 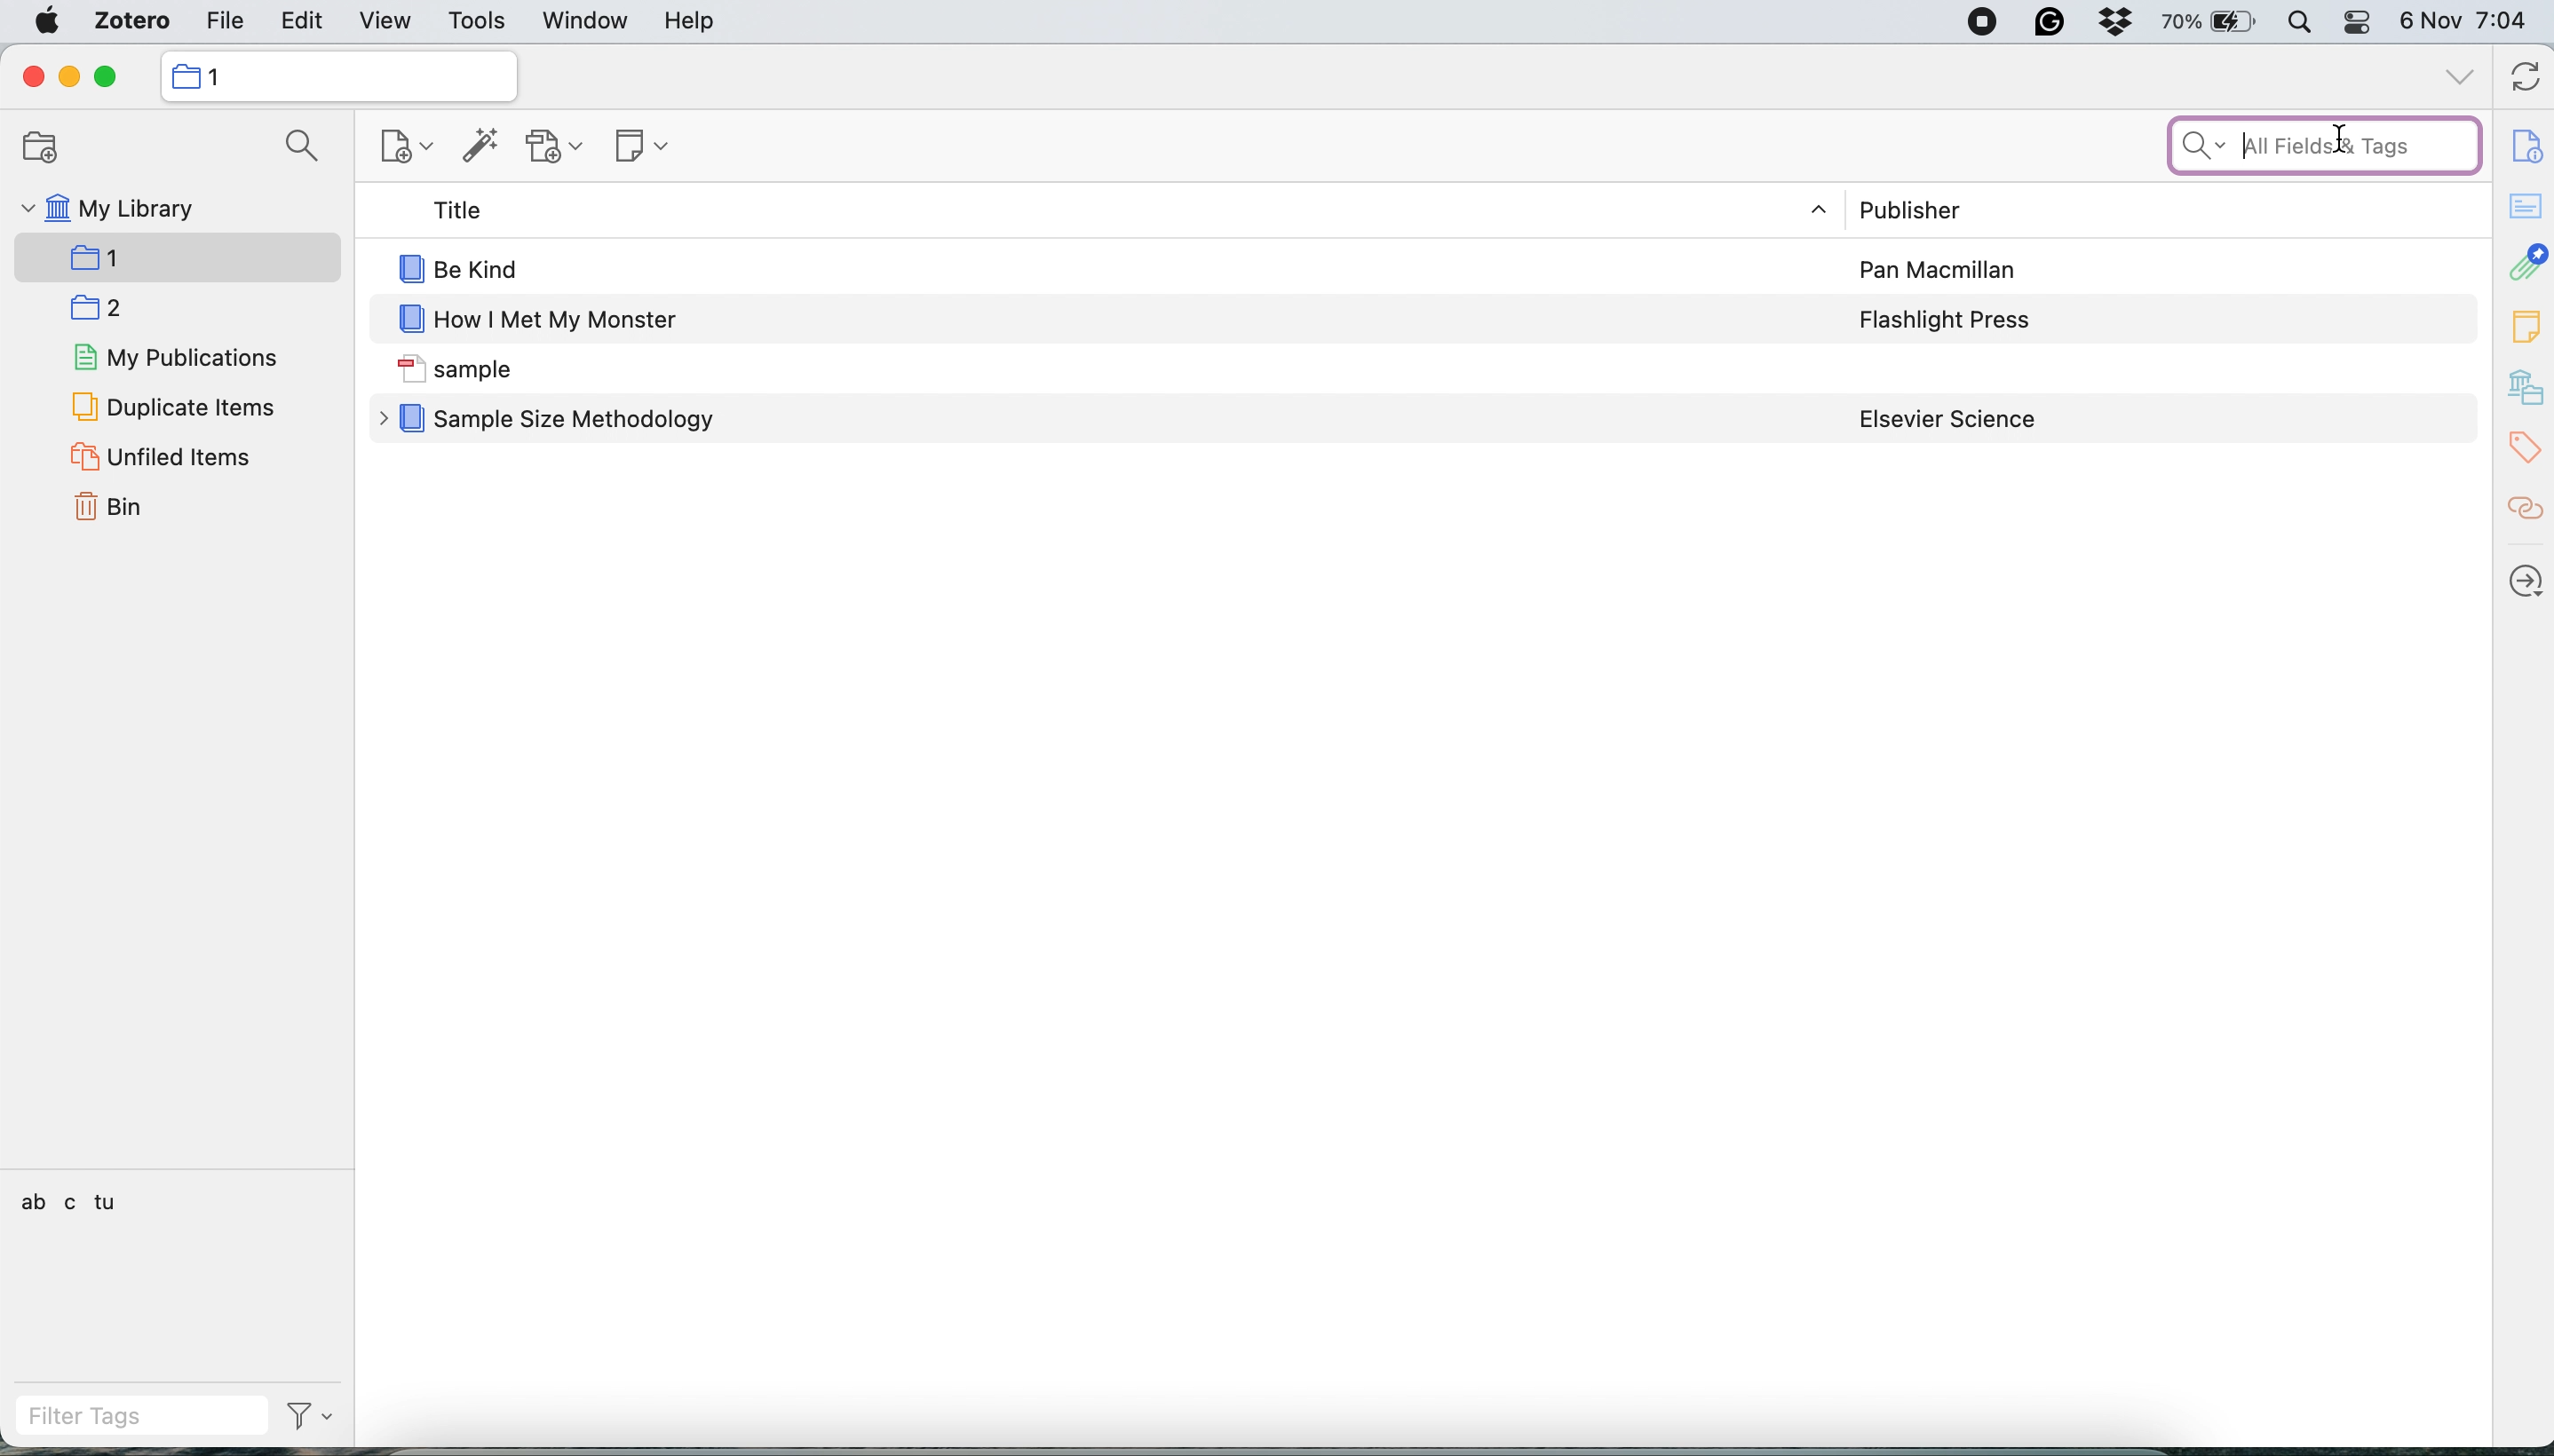 What do you see at coordinates (703, 23) in the screenshot?
I see `help` at bounding box center [703, 23].